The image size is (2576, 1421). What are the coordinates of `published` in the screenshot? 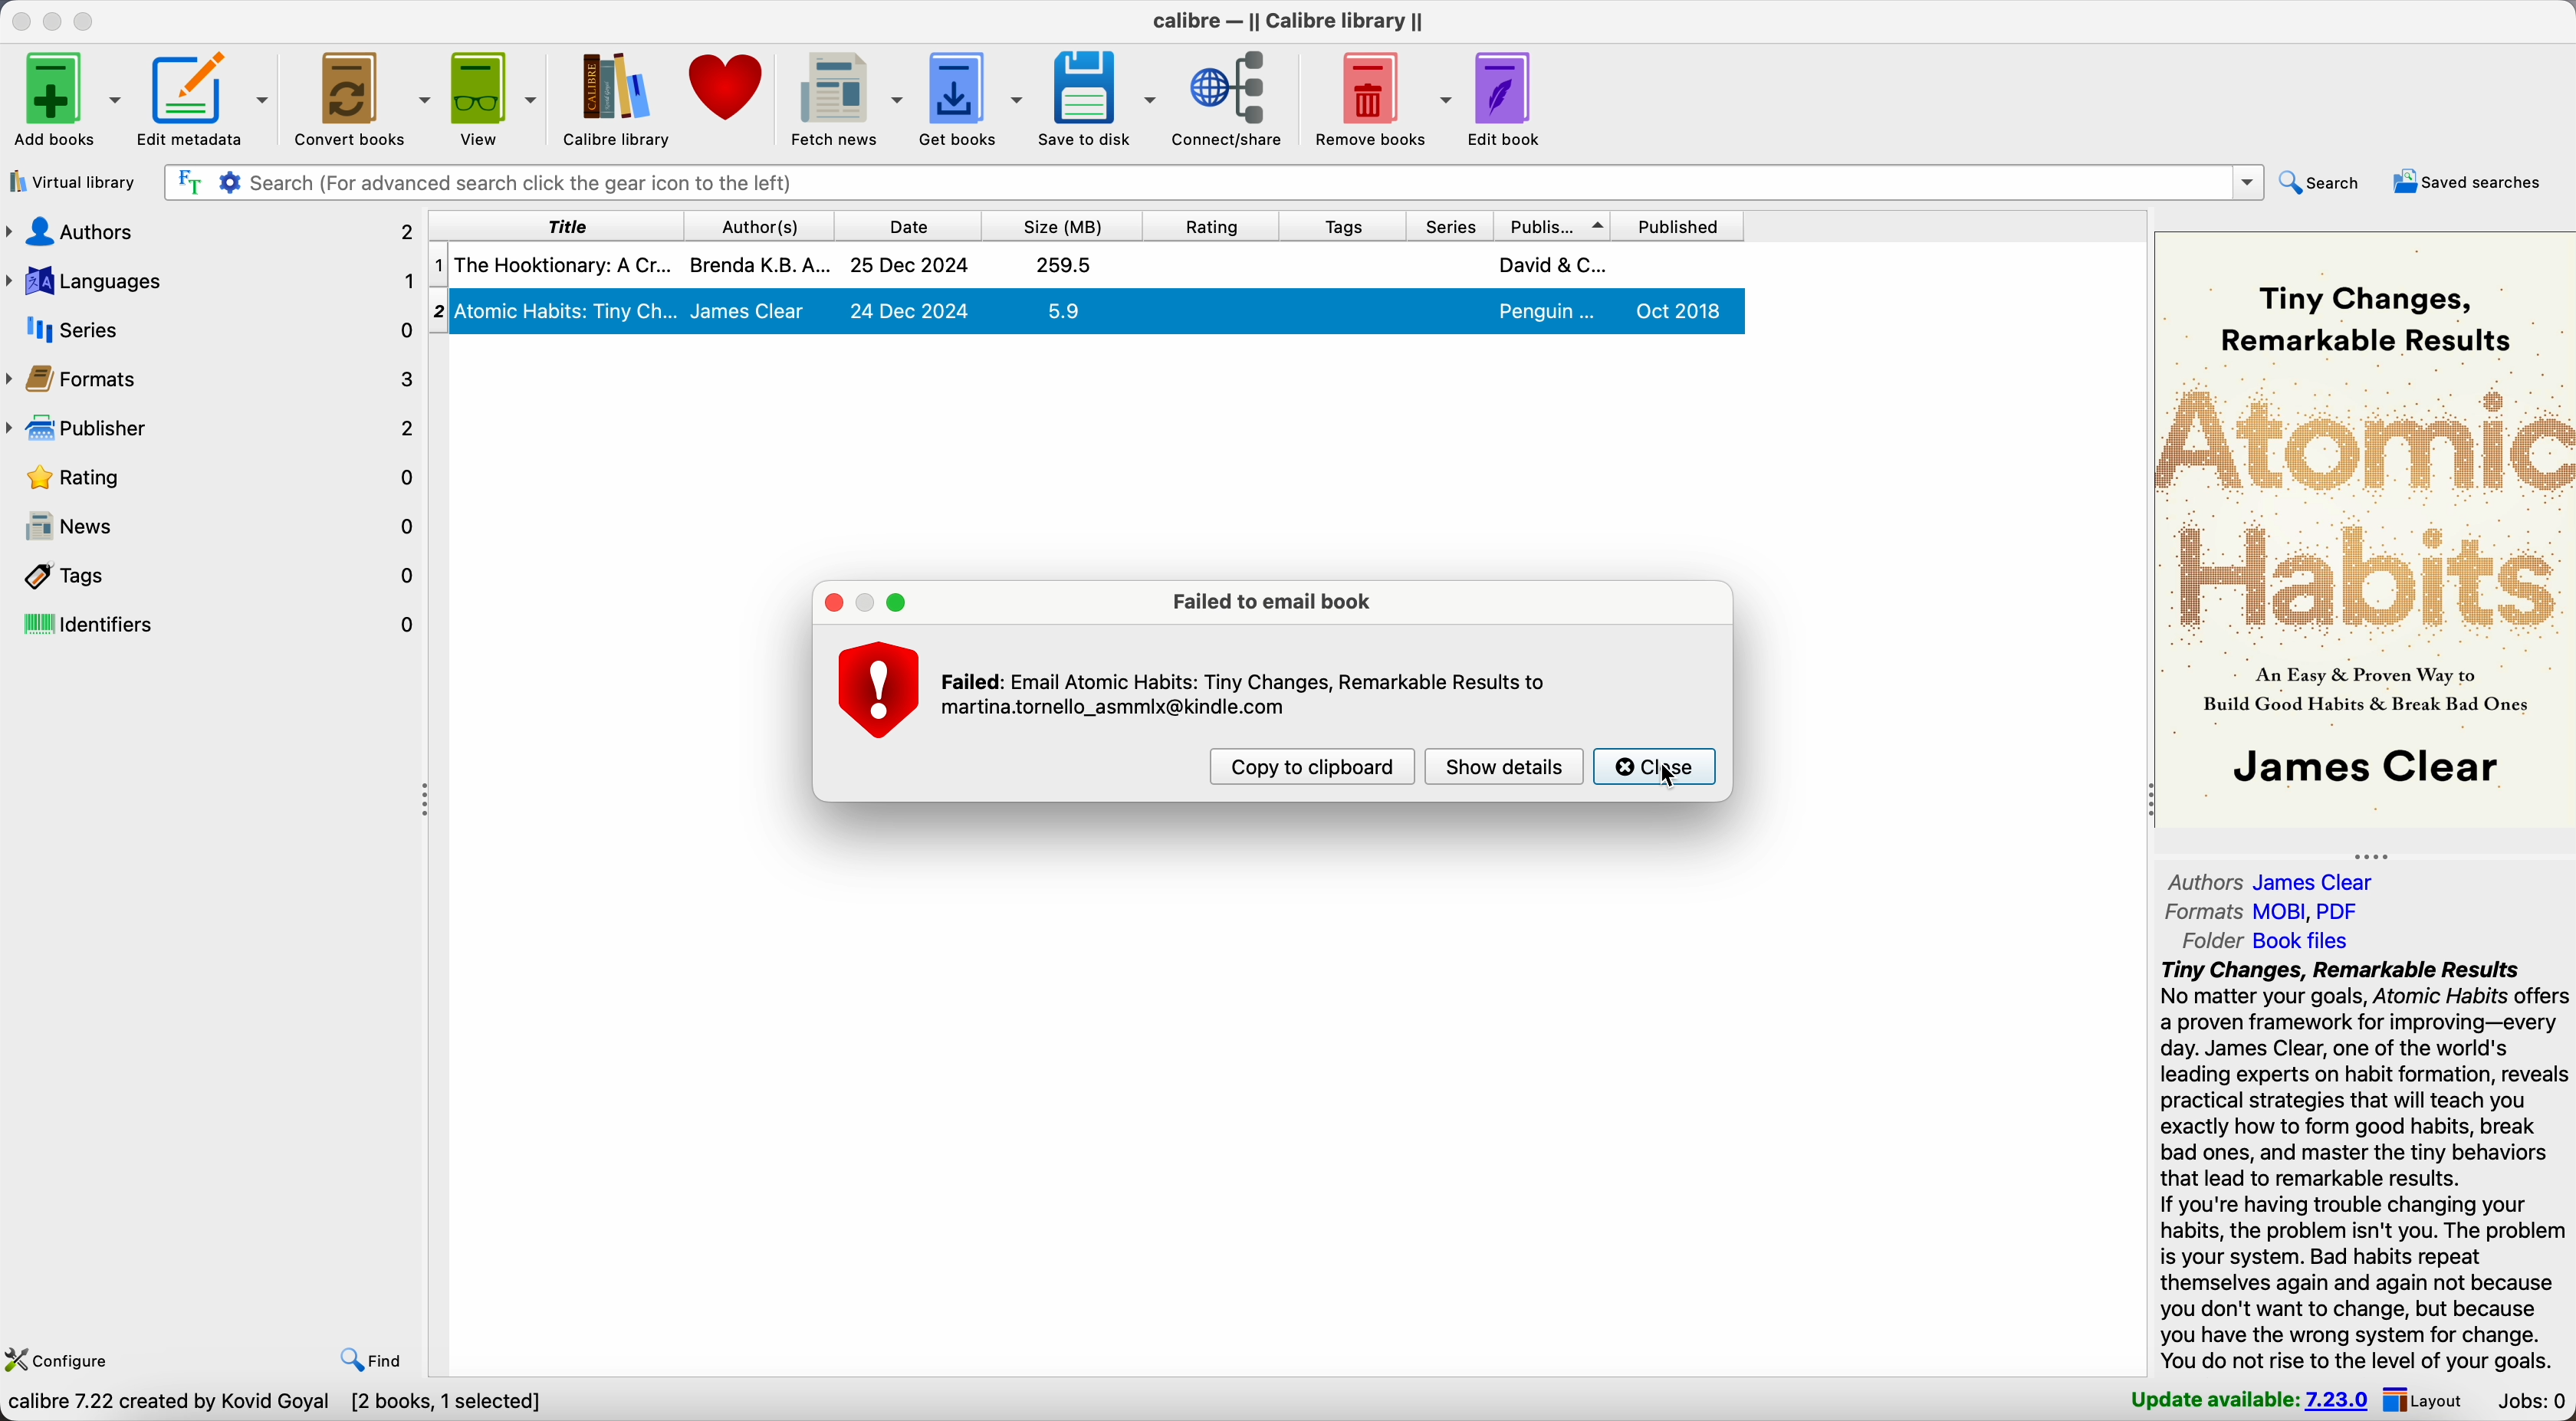 It's located at (1686, 224).